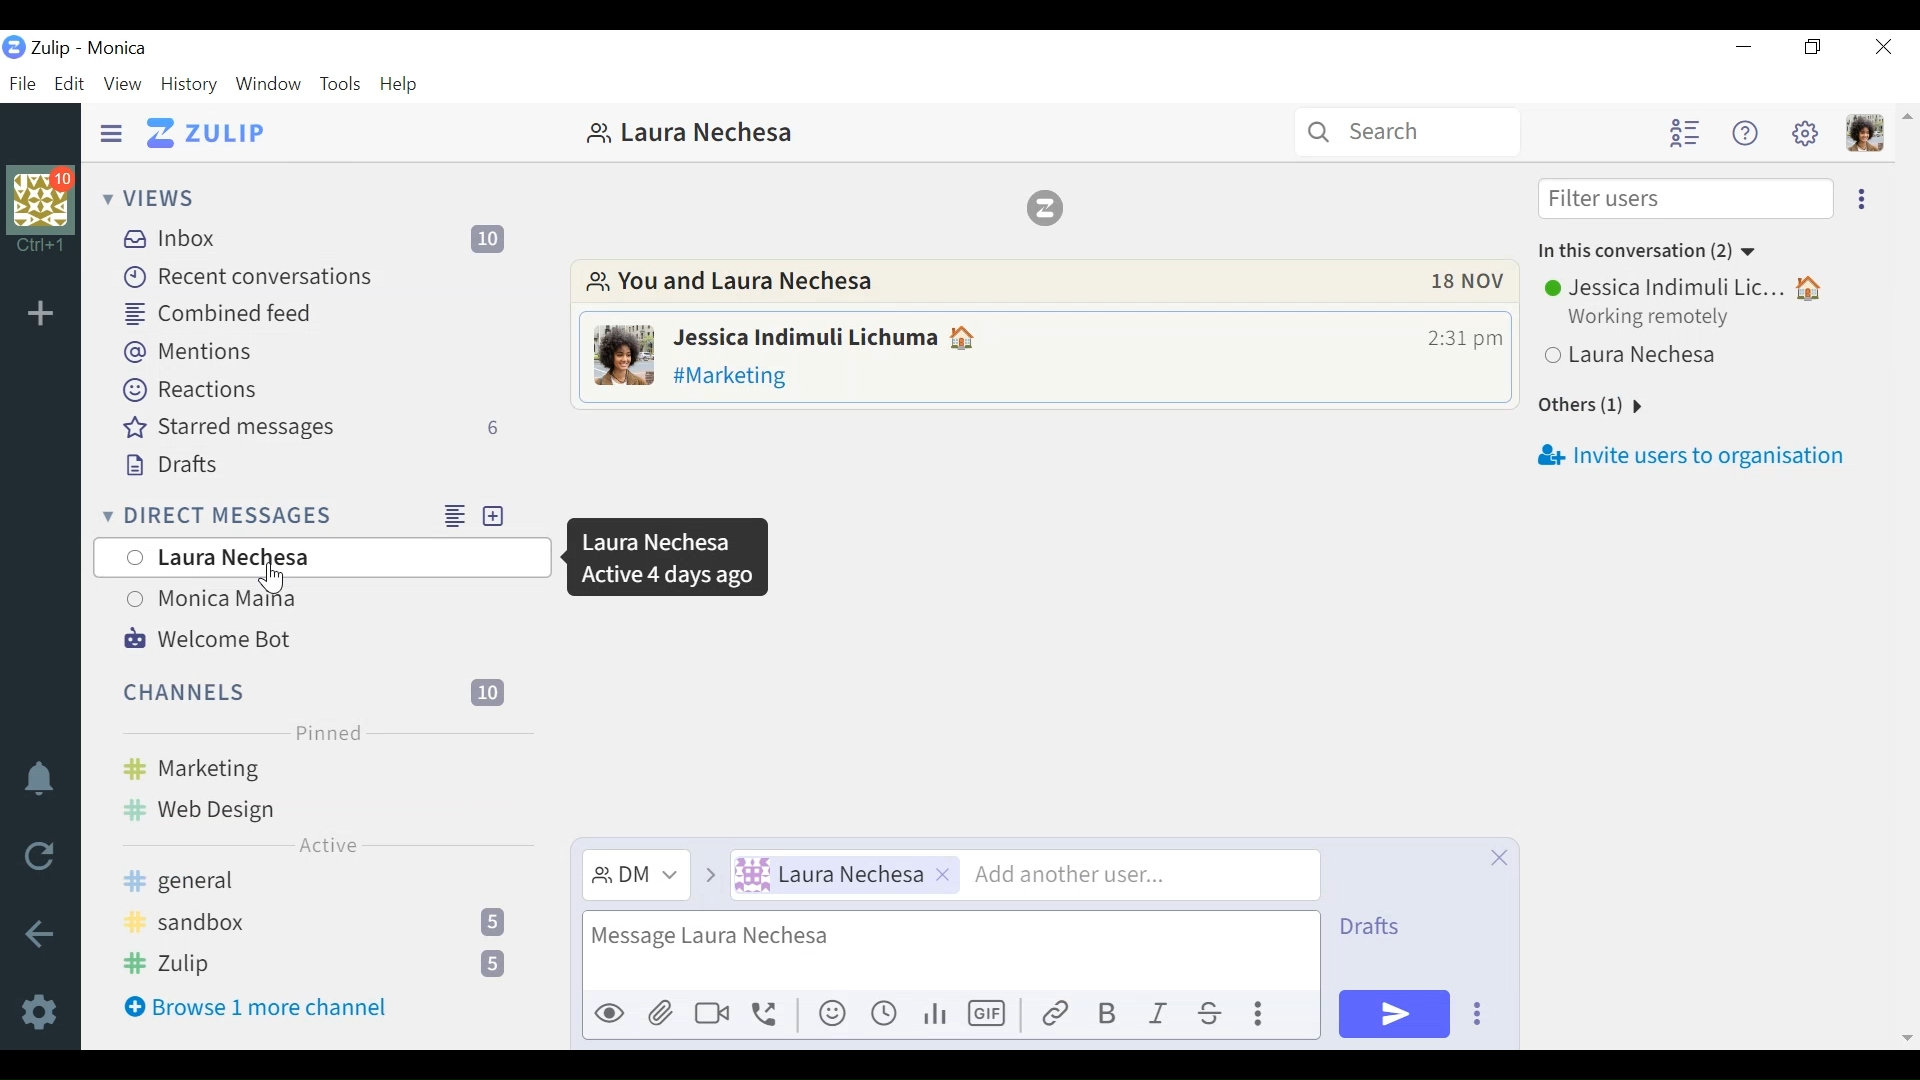 Image resolution: width=1920 pixels, height=1080 pixels. I want to click on Add GIF, so click(991, 1015).